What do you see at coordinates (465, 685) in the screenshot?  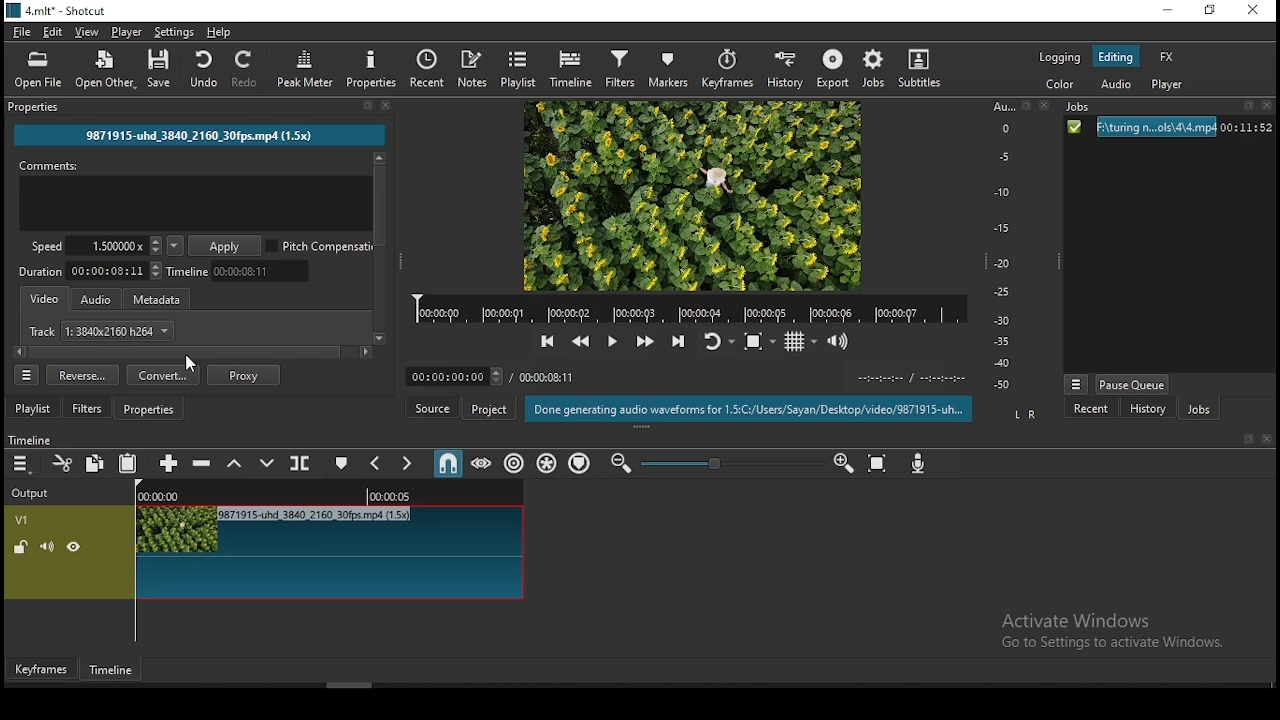 I see `scroll bar` at bounding box center [465, 685].